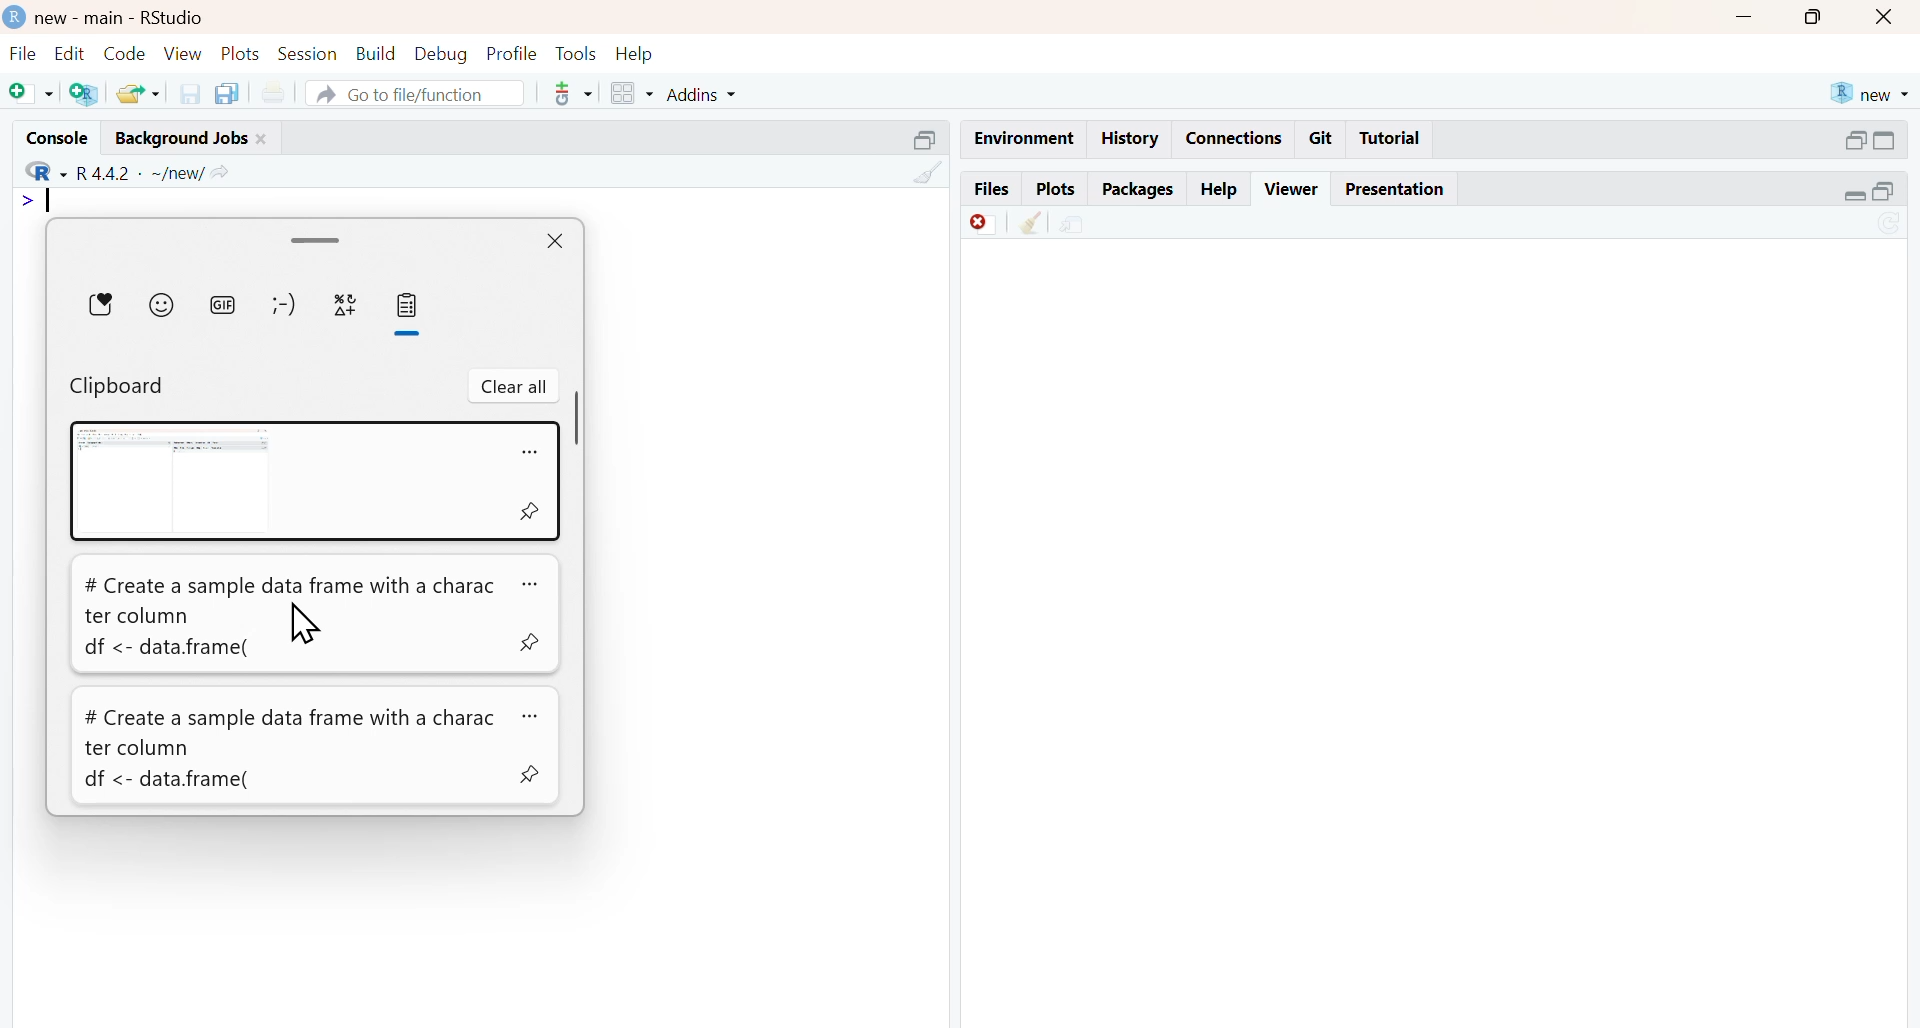 Image resolution: width=1920 pixels, height=1028 pixels. What do you see at coordinates (1856, 195) in the screenshot?
I see `expand/collapse` at bounding box center [1856, 195].